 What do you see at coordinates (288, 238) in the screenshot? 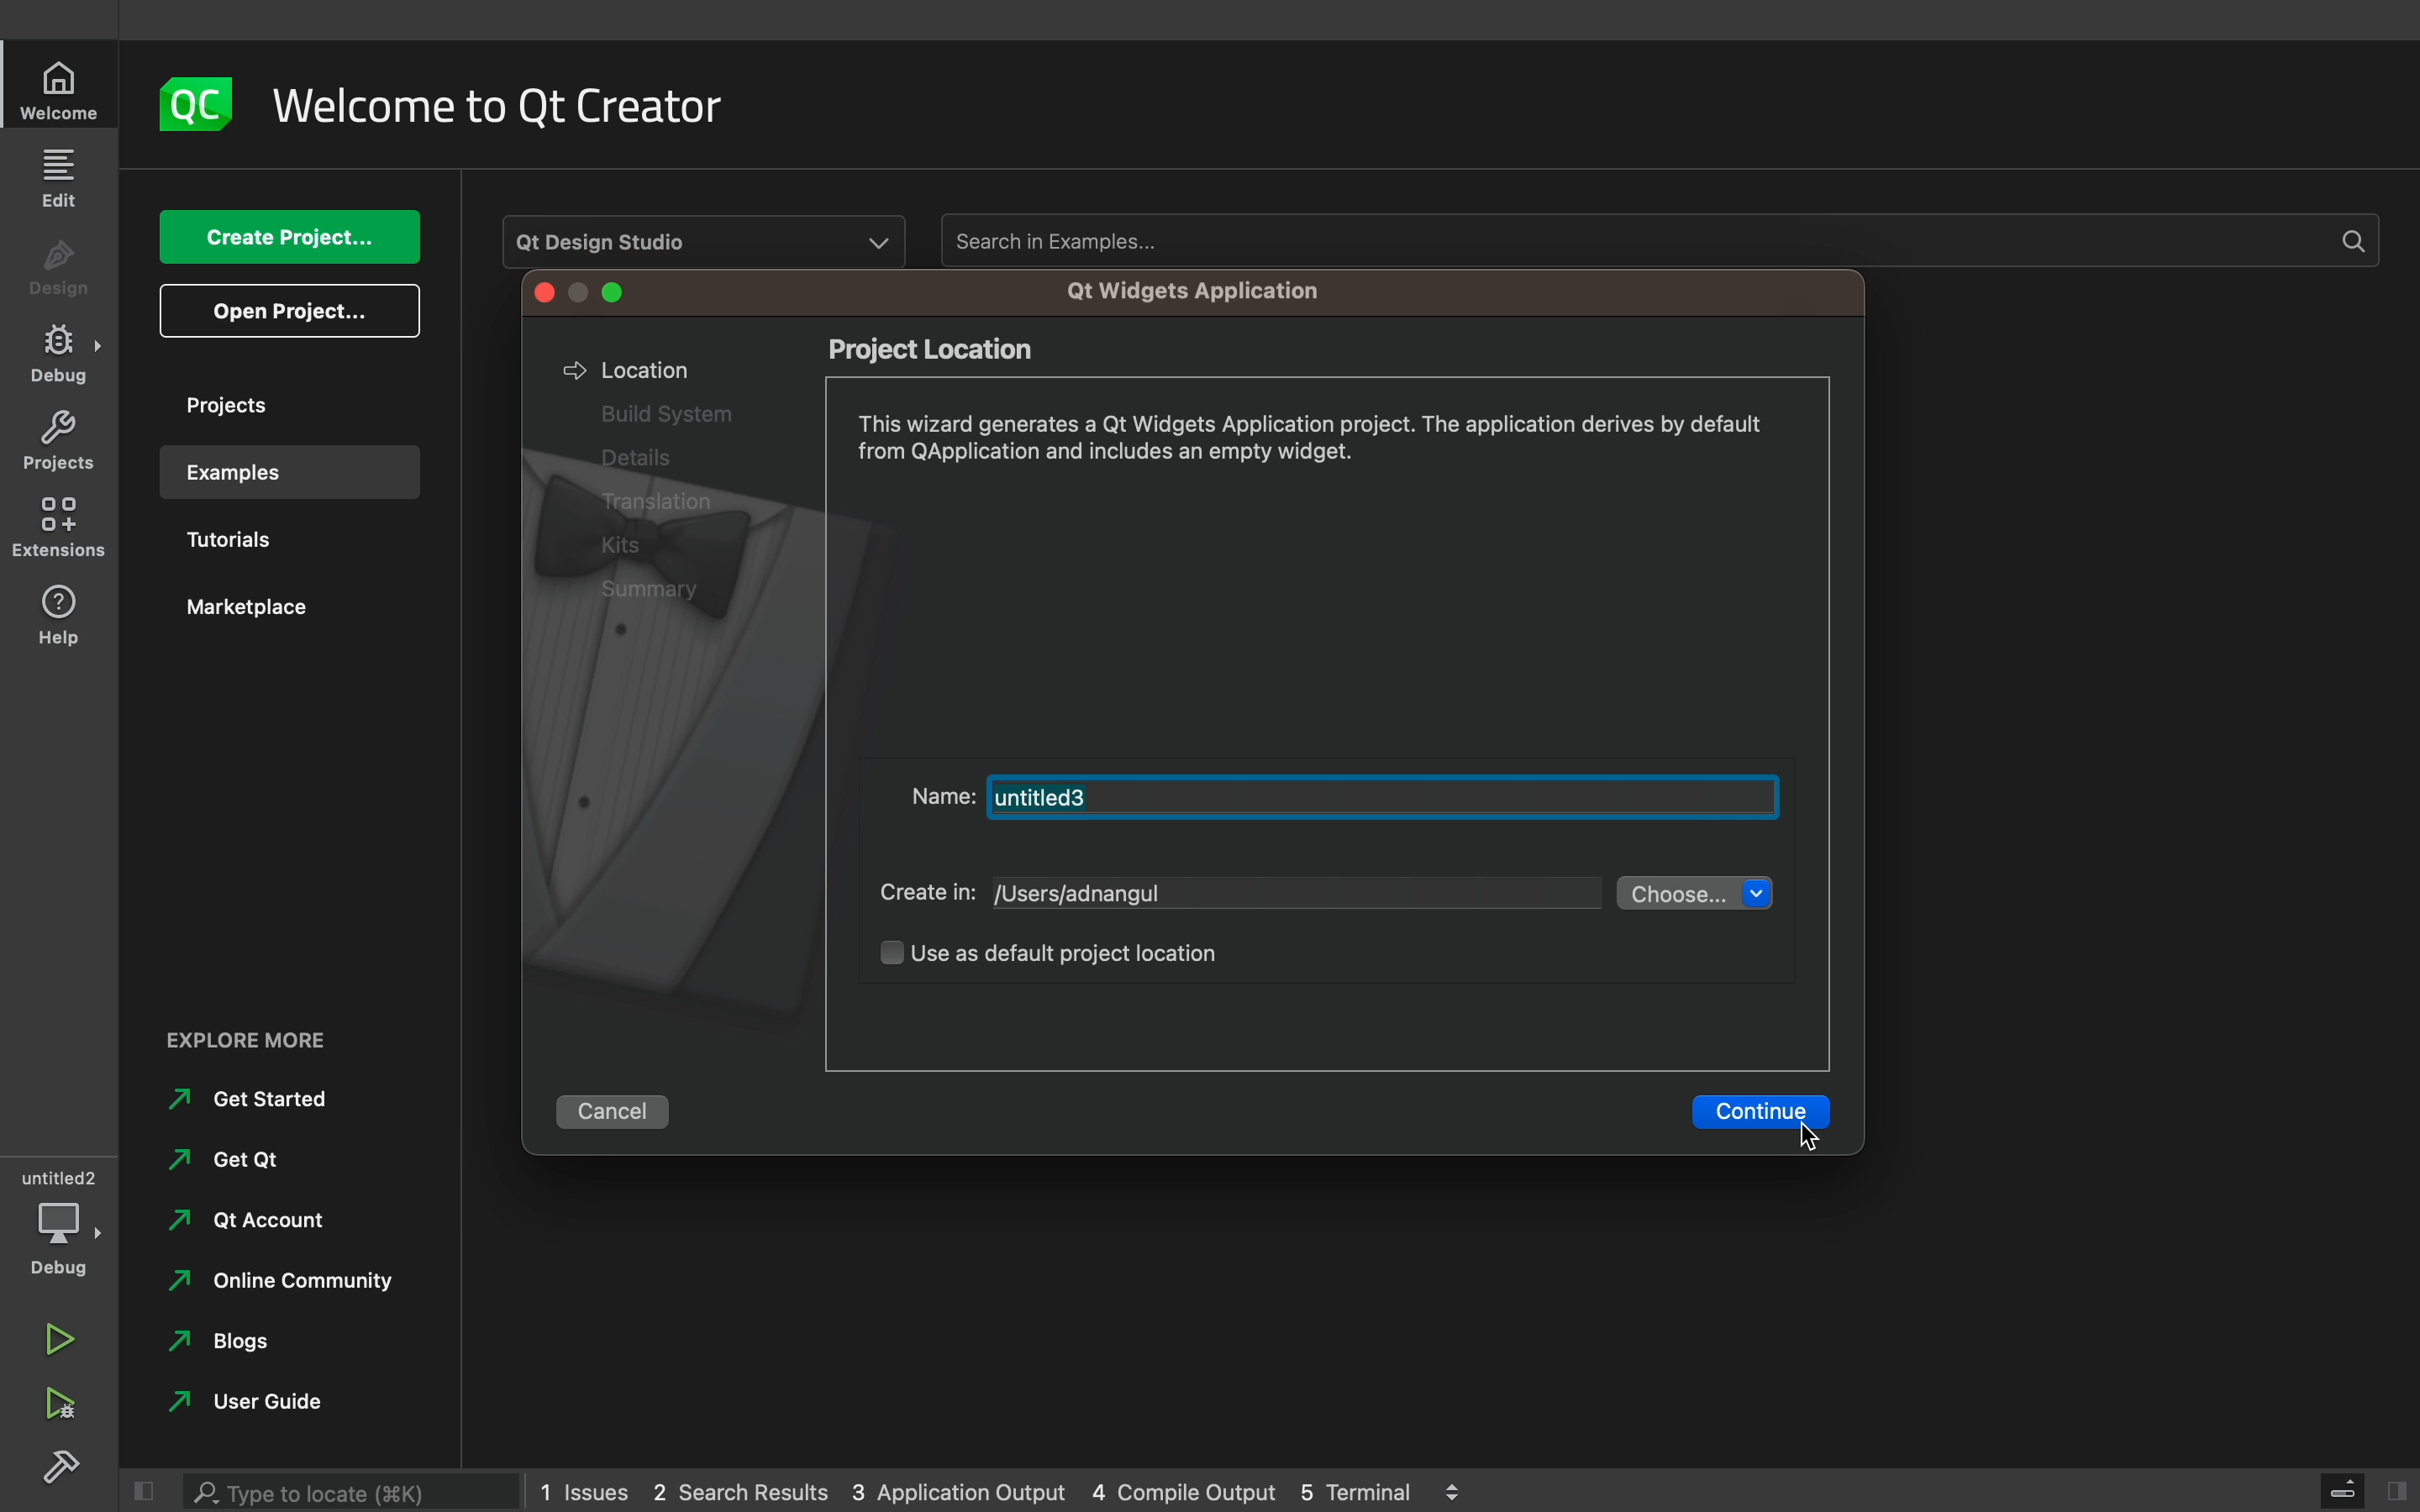
I see `create` at bounding box center [288, 238].